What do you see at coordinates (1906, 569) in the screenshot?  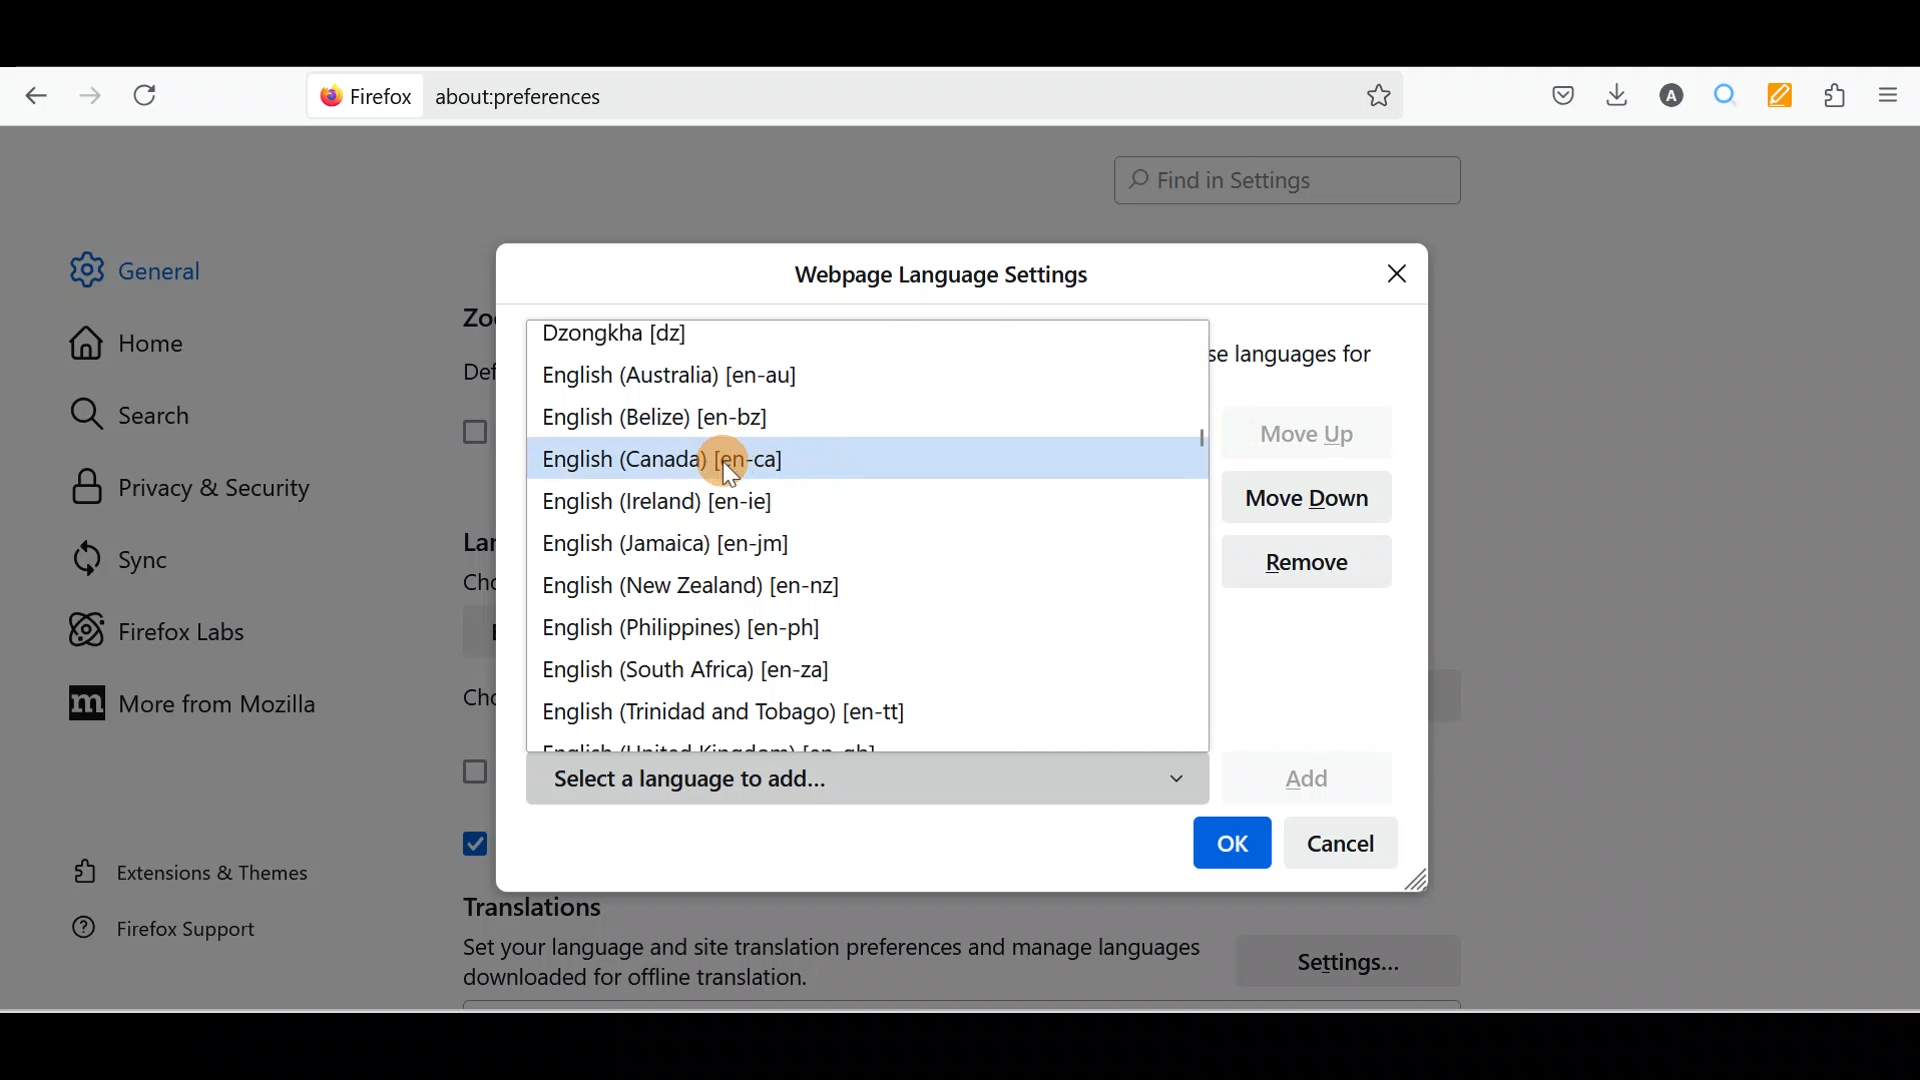 I see `Scroll bar` at bounding box center [1906, 569].